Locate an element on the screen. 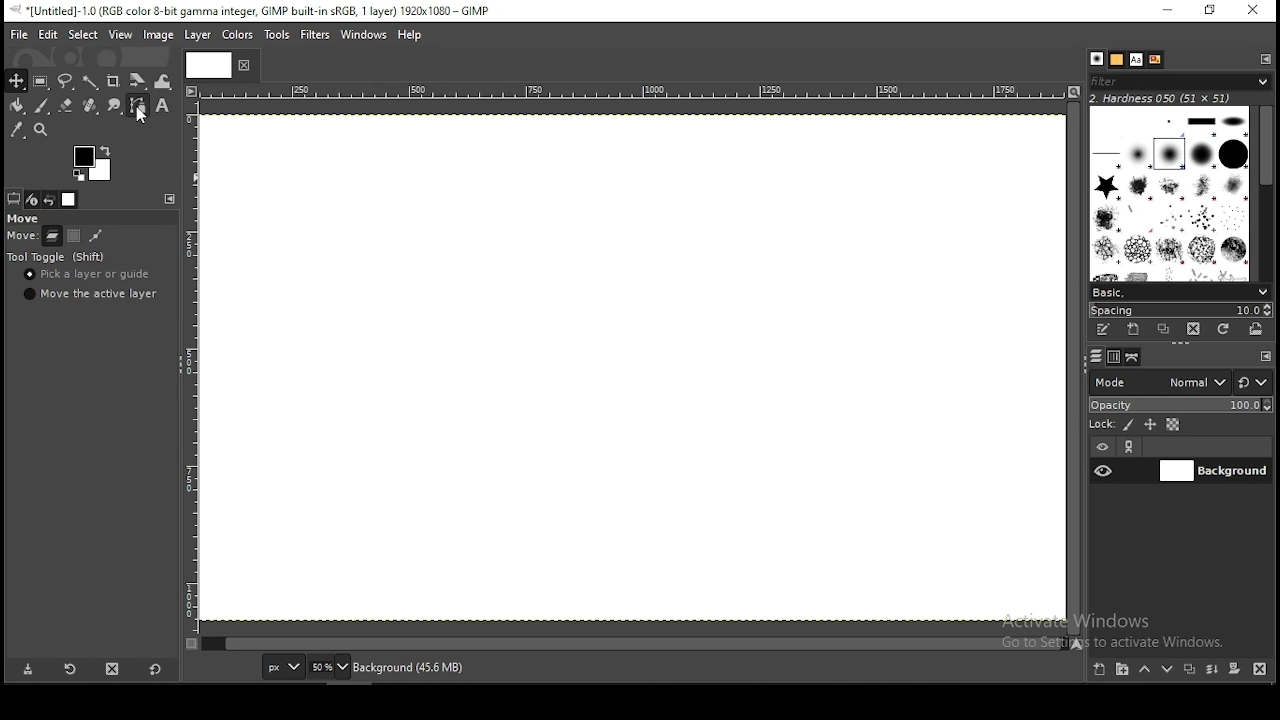 The height and width of the screenshot is (720, 1280). colors is located at coordinates (88, 162).